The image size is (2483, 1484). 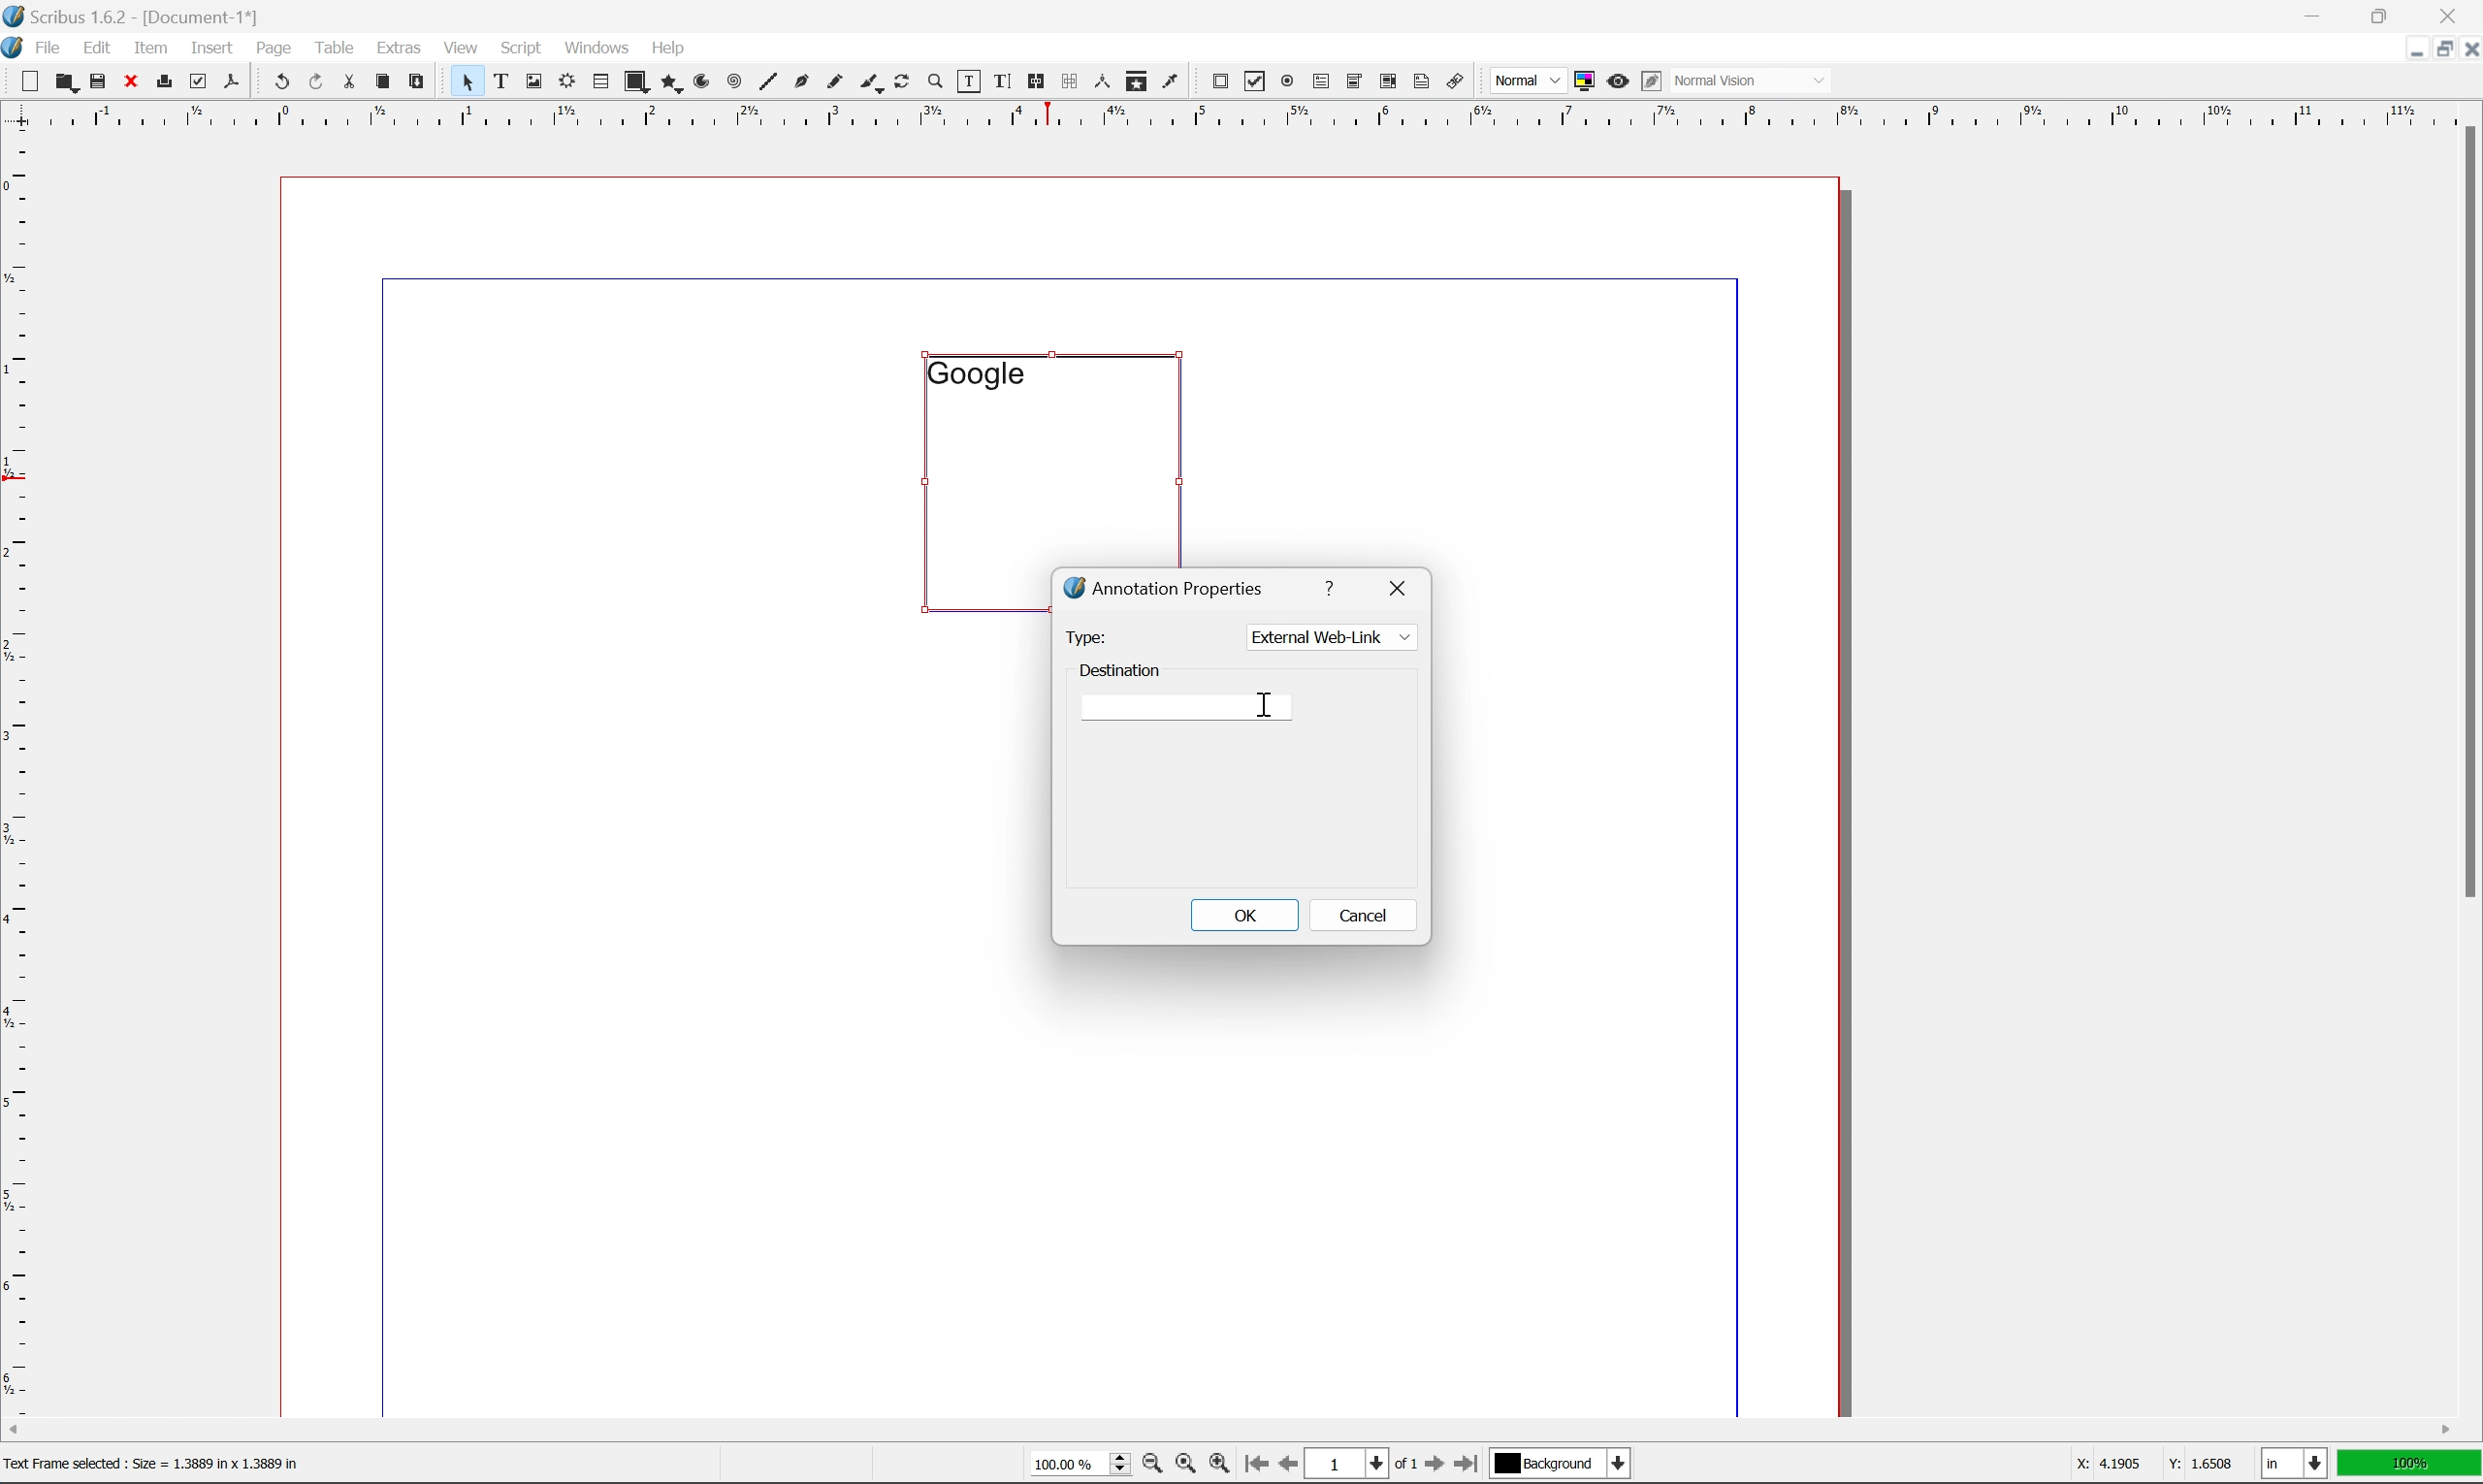 What do you see at coordinates (672, 84) in the screenshot?
I see `polygon` at bounding box center [672, 84].